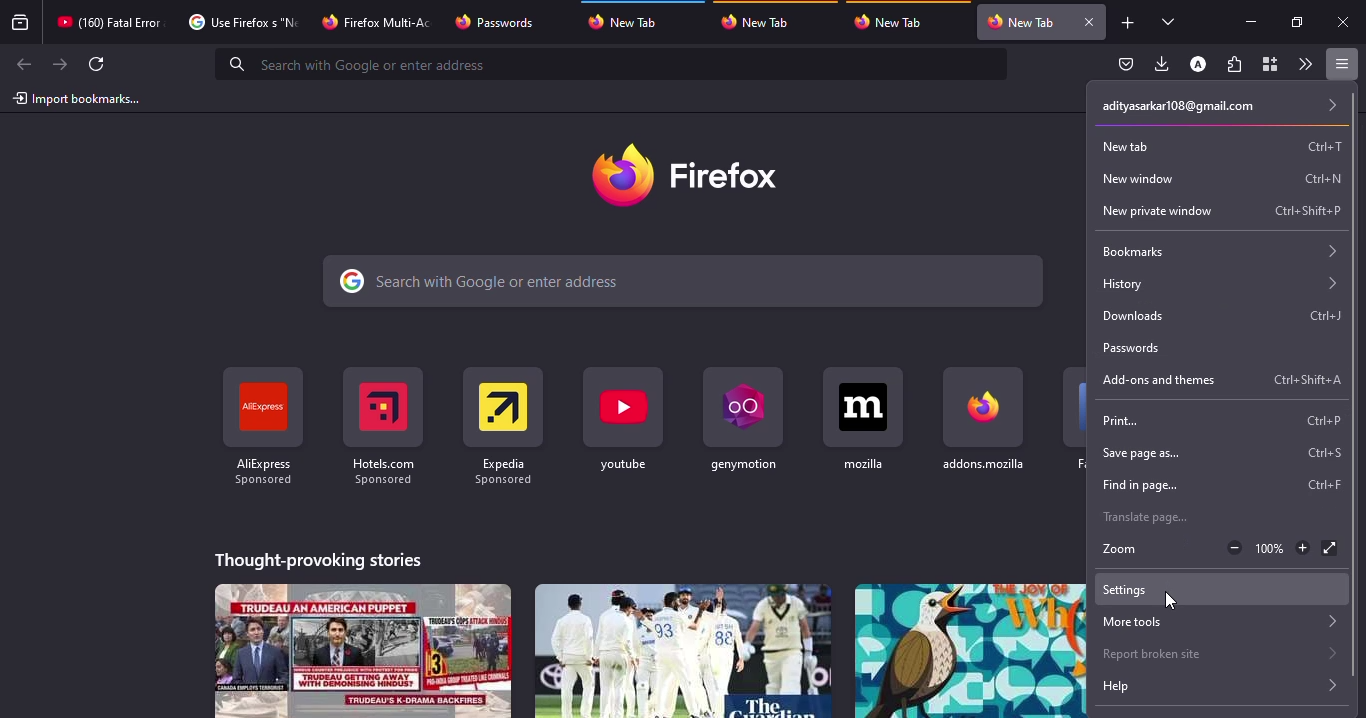  What do you see at coordinates (1309, 210) in the screenshot?
I see `shortcut` at bounding box center [1309, 210].